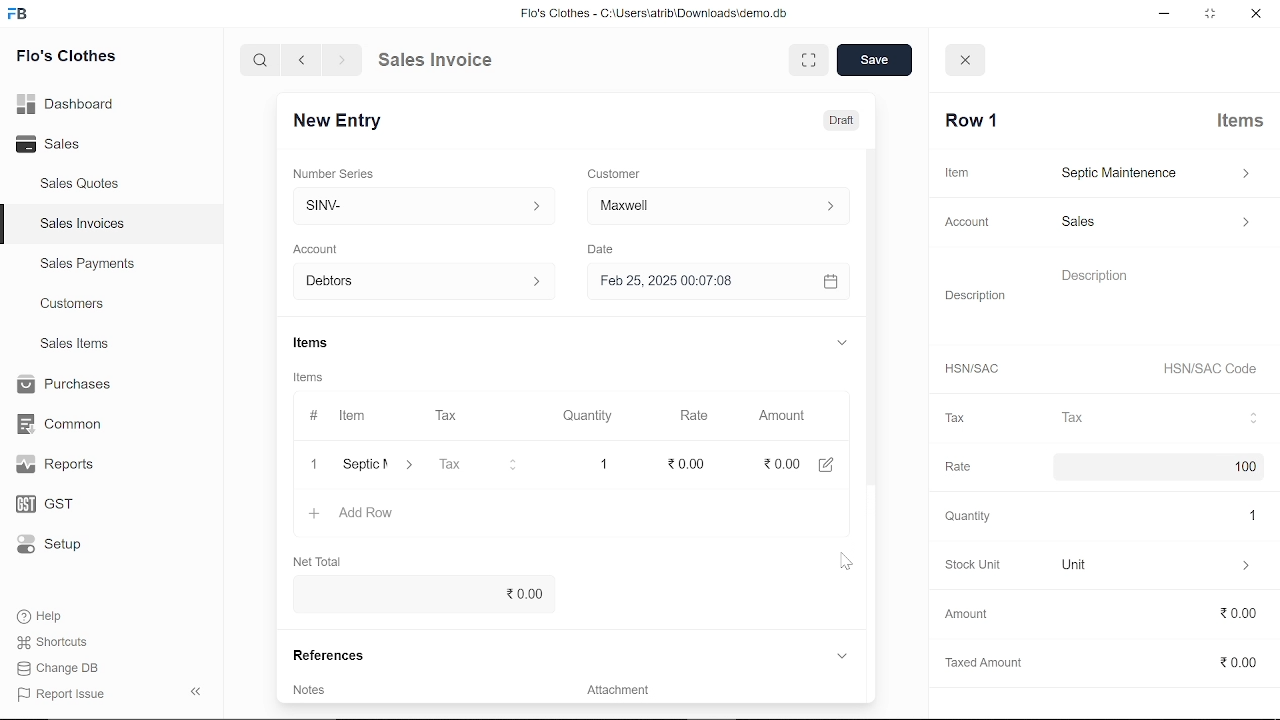 The image size is (1280, 720). I want to click on Sales Items., so click(76, 345).